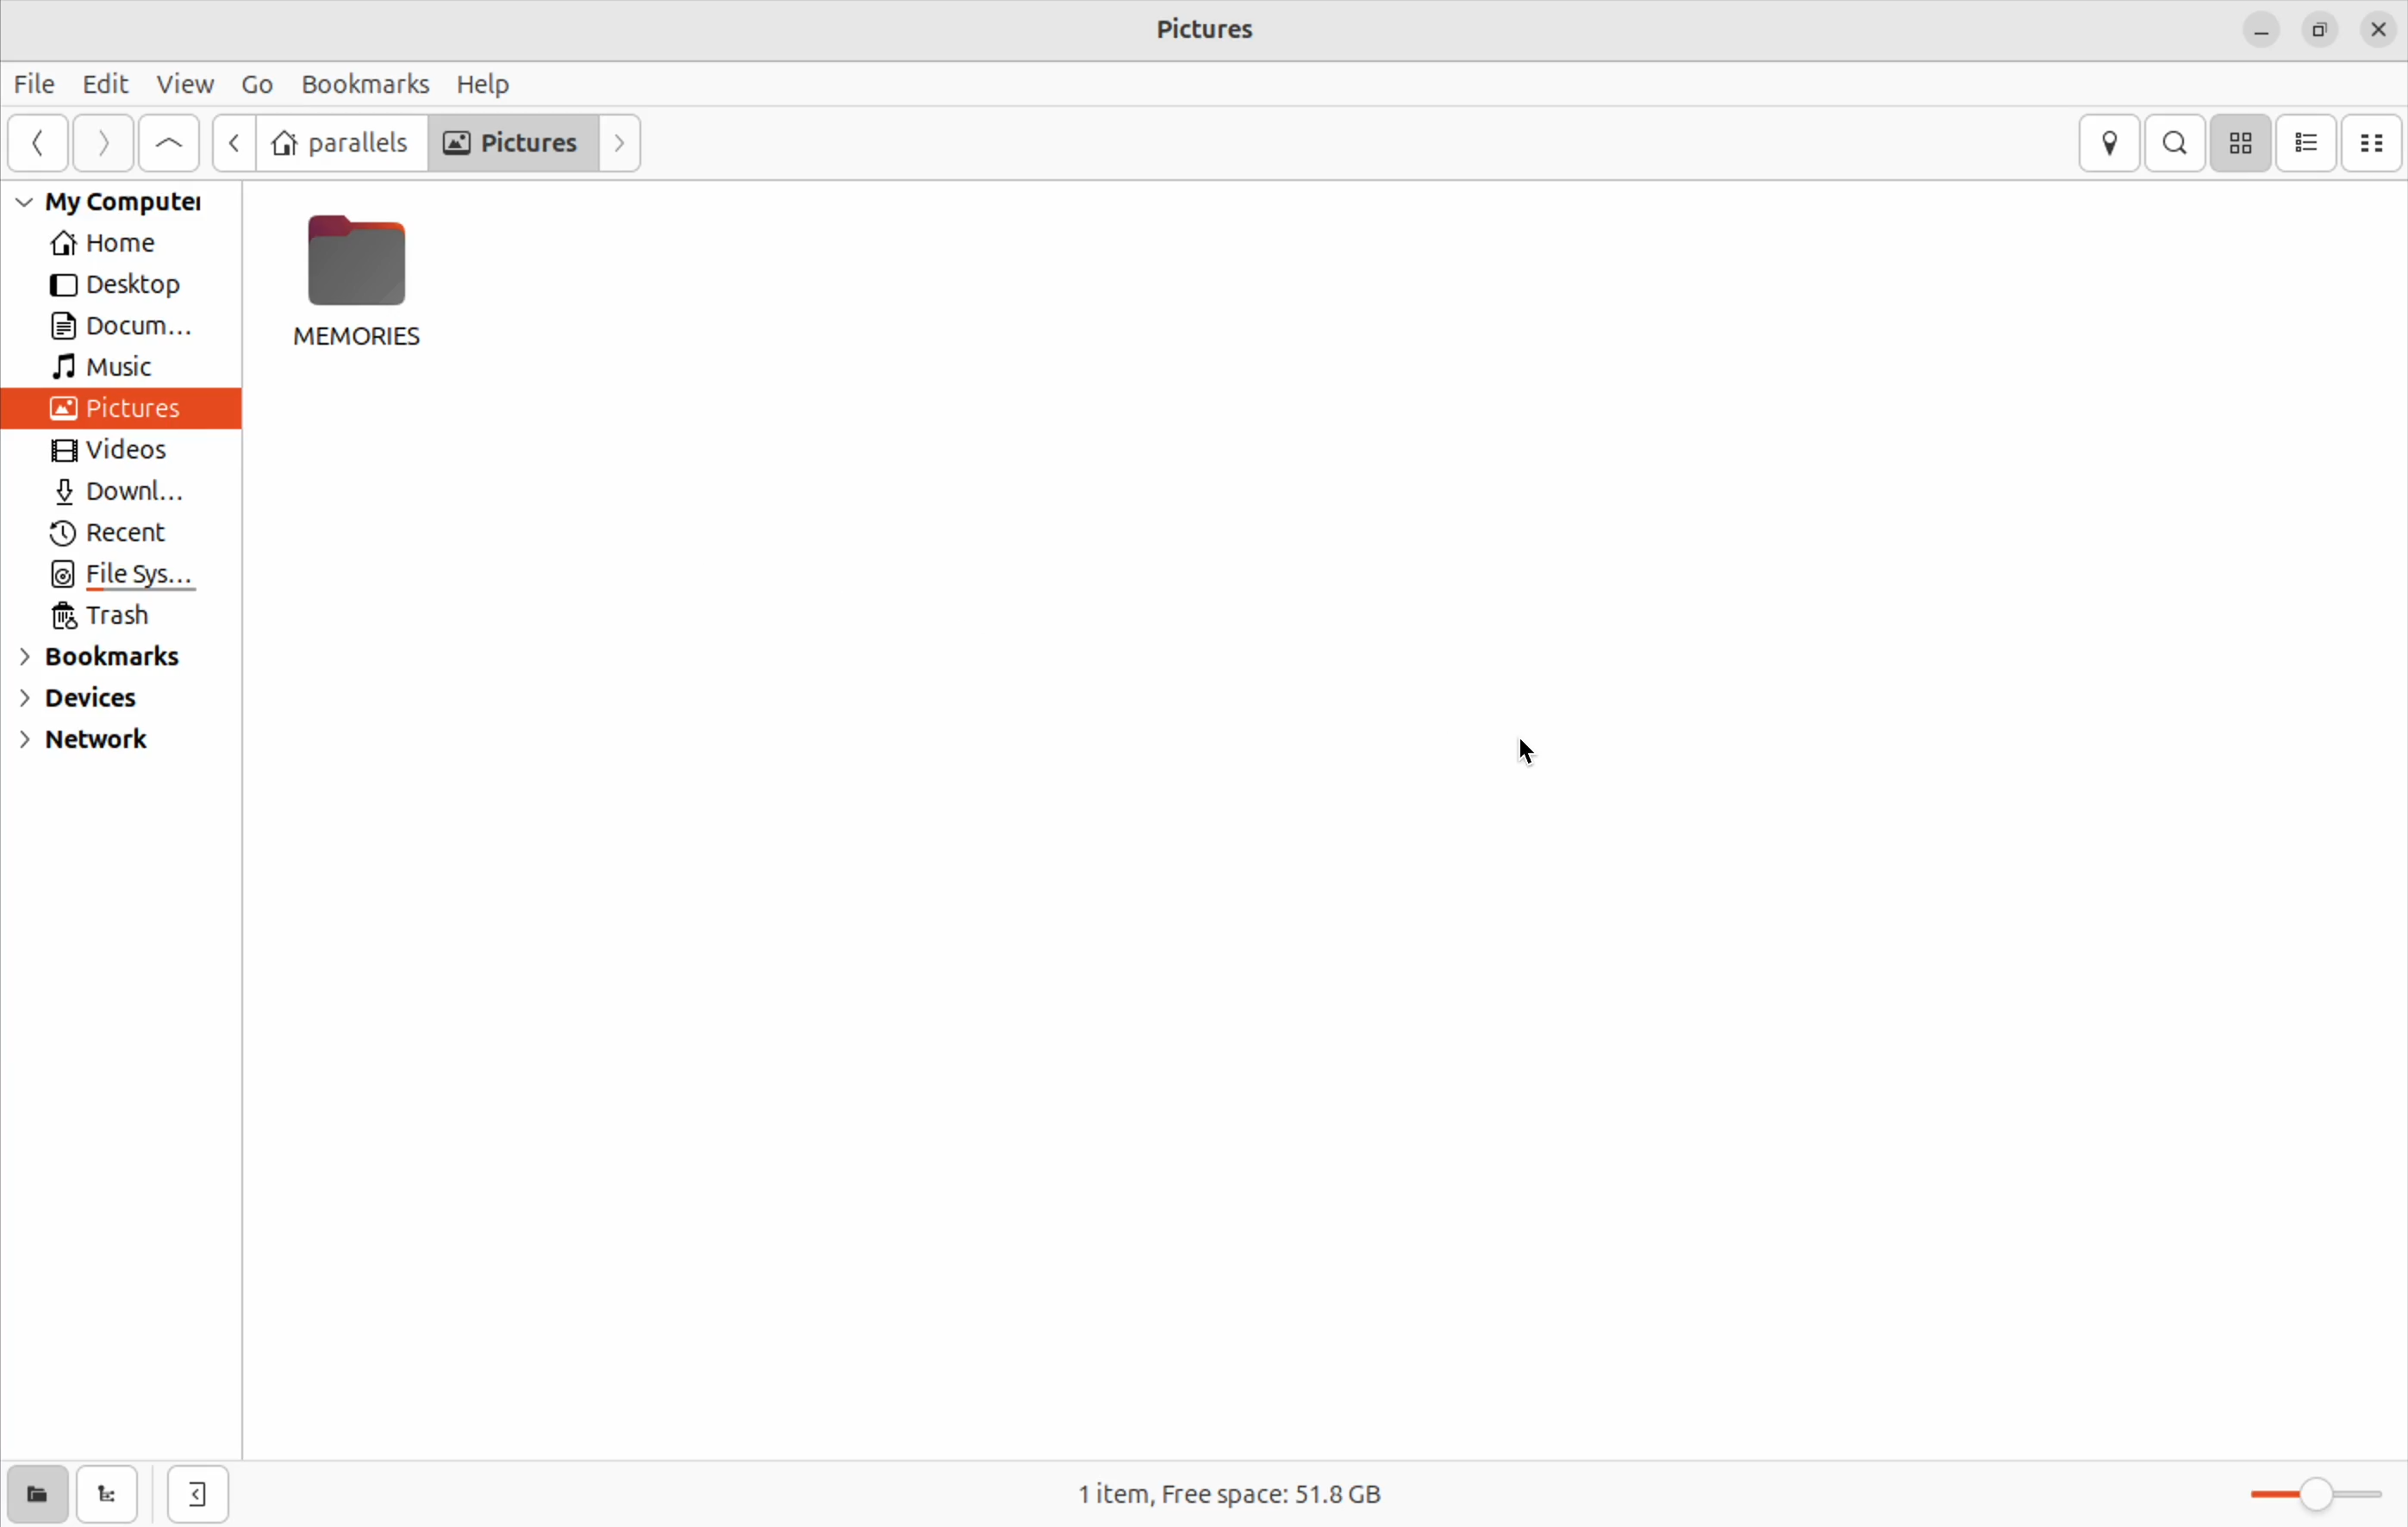 This screenshot has width=2408, height=1527. Describe the element at coordinates (186, 82) in the screenshot. I see `View` at that location.